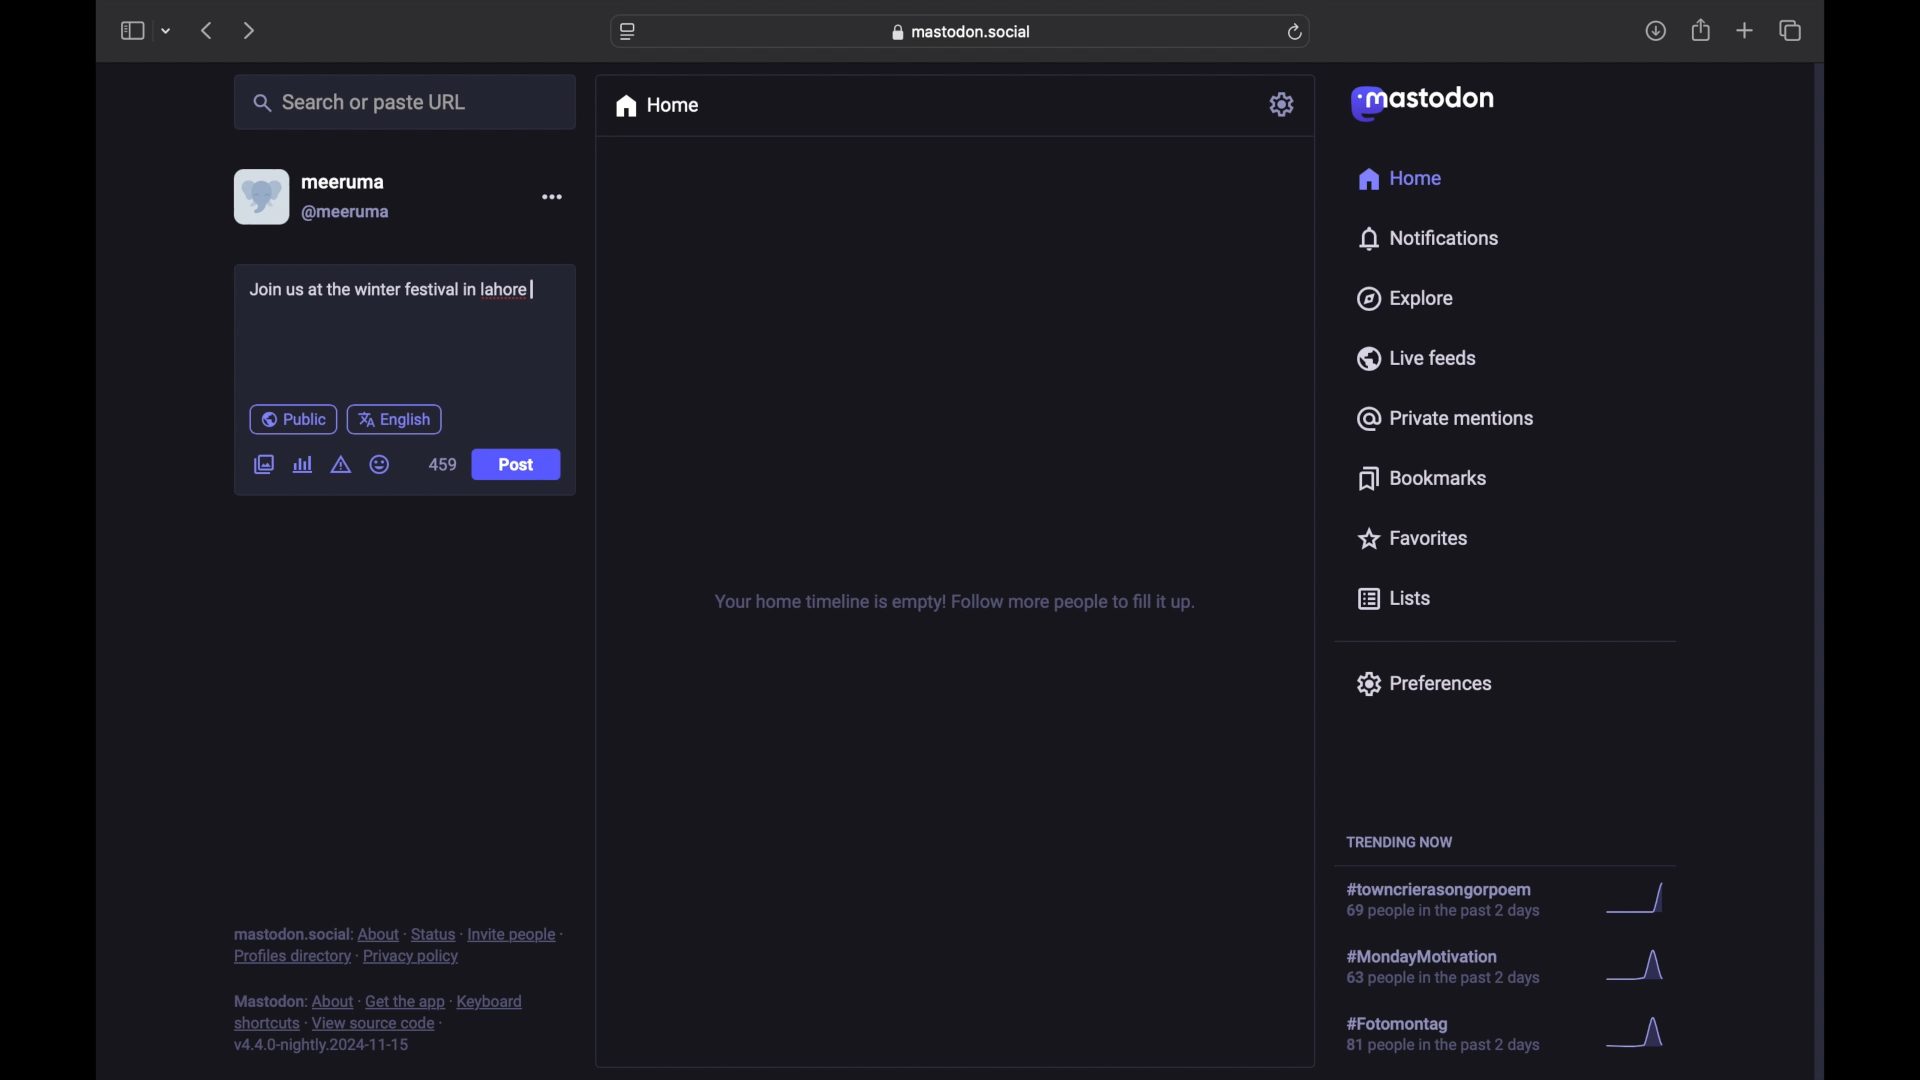  Describe the element at coordinates (1394, 600) in the screenshot. I see `lists` at that location.